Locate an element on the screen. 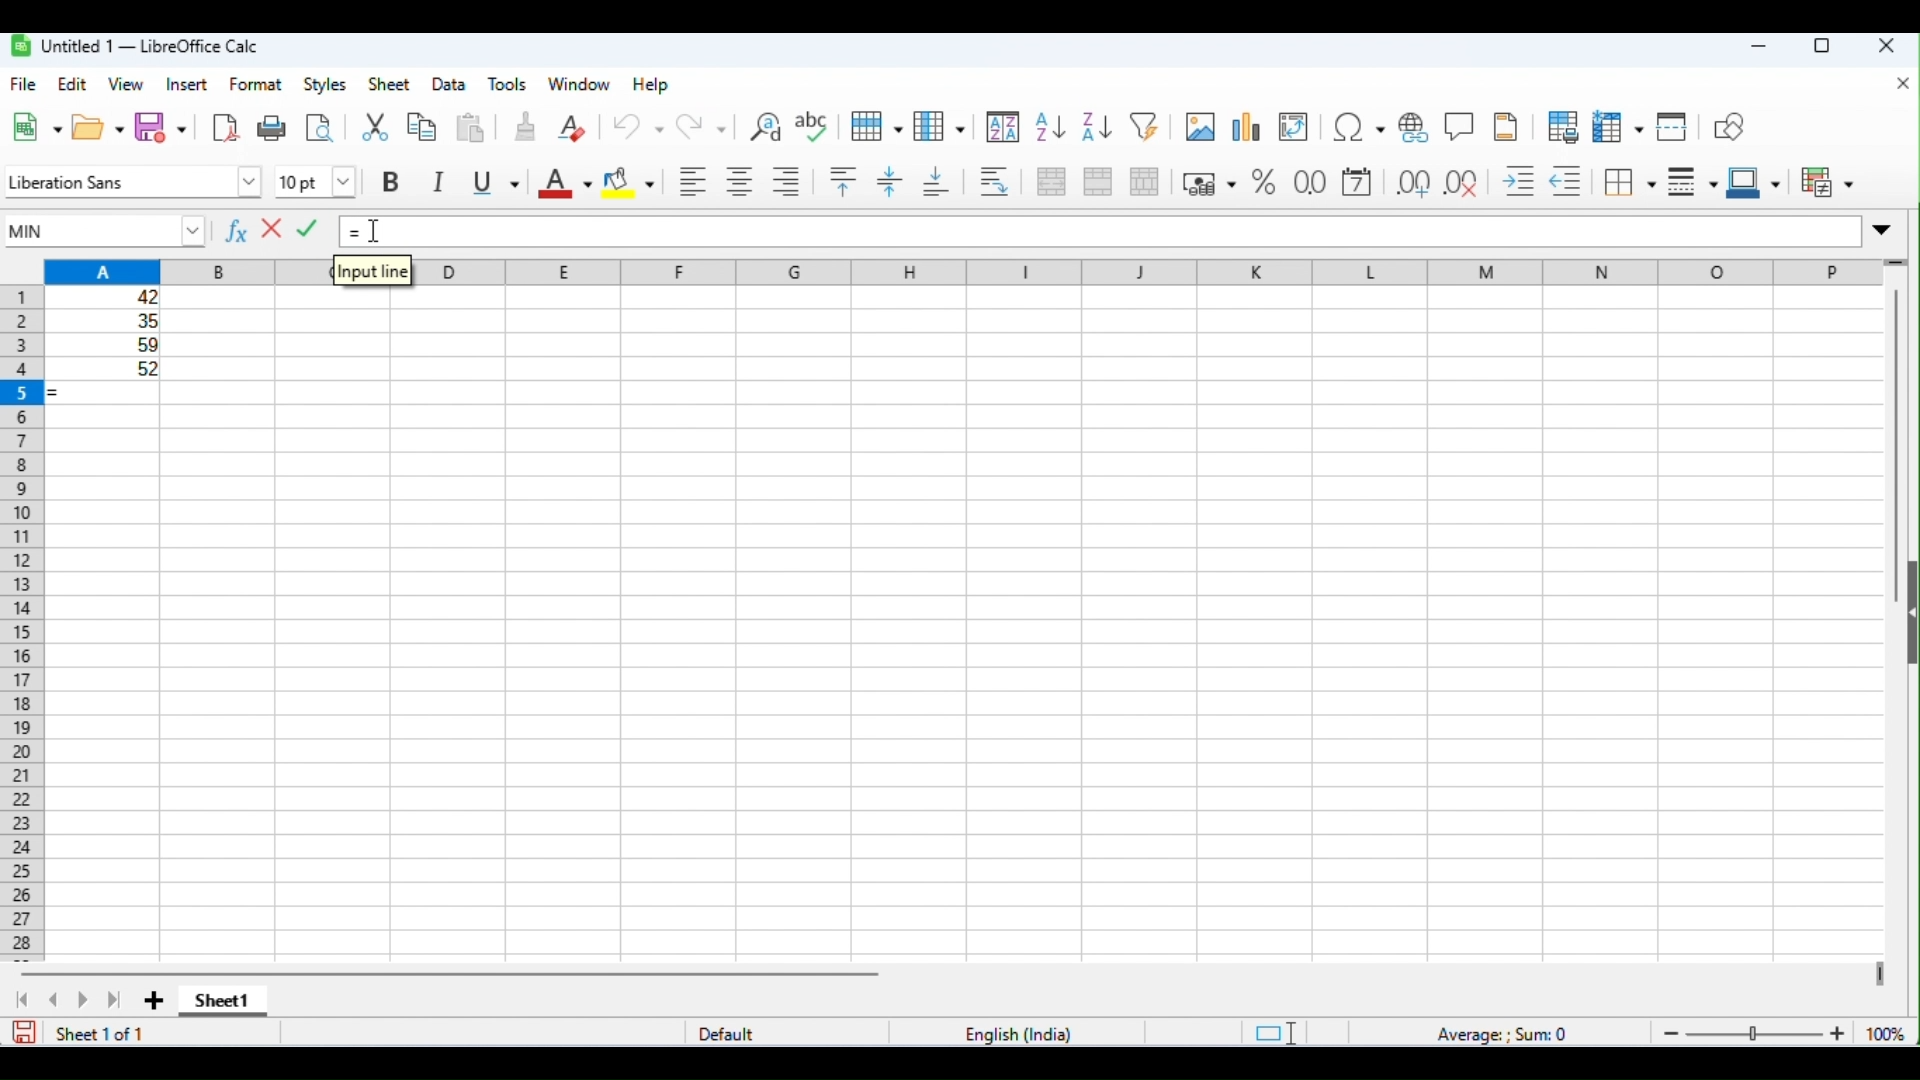 The height and width of the screenshot is (1080, 1920). format as date is located at coordinates (1357, 182).